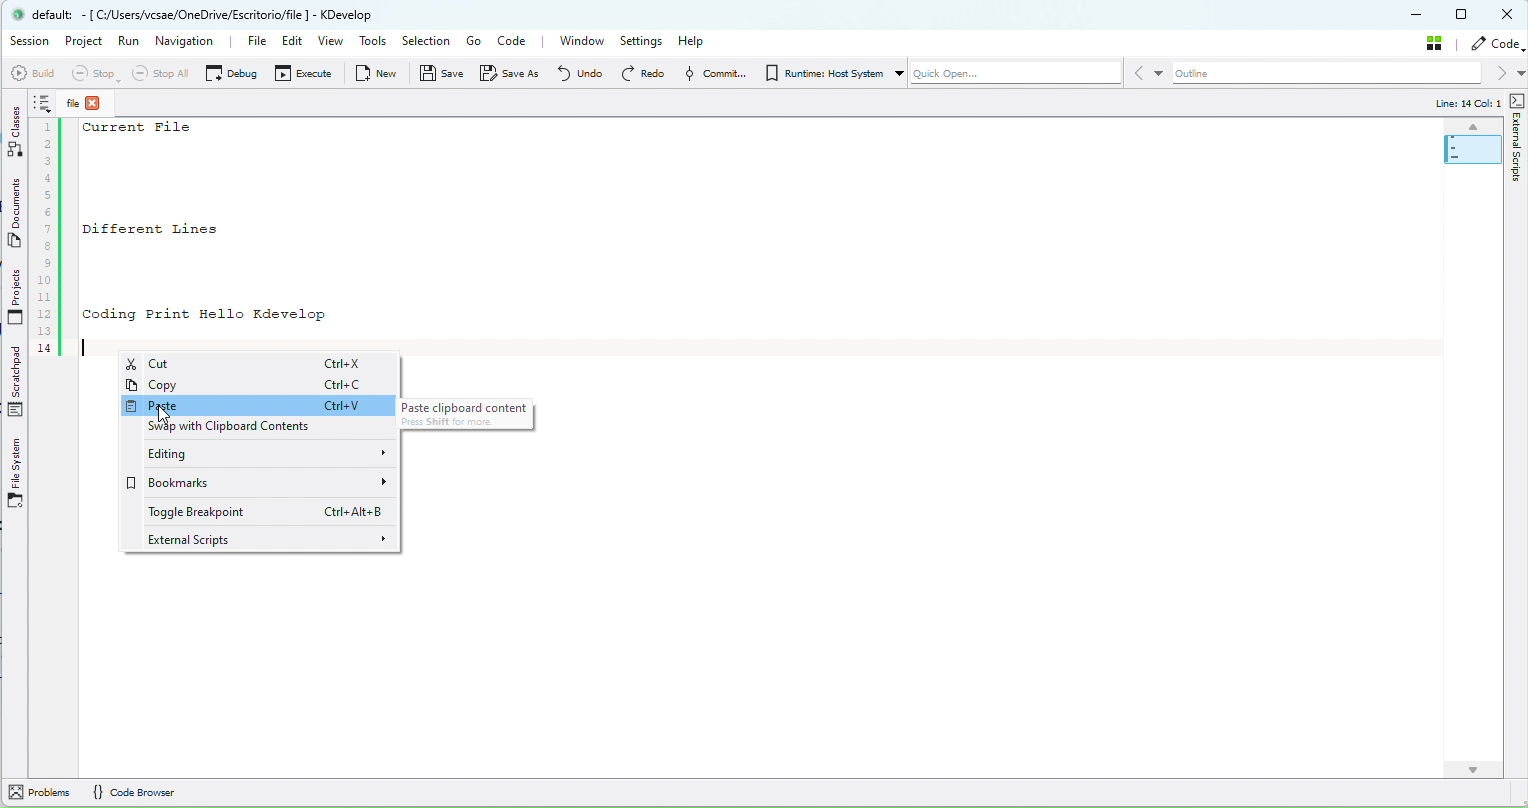  Describe the element at coordinates (517, 43) in the screenshot. I see `Code` at that location.